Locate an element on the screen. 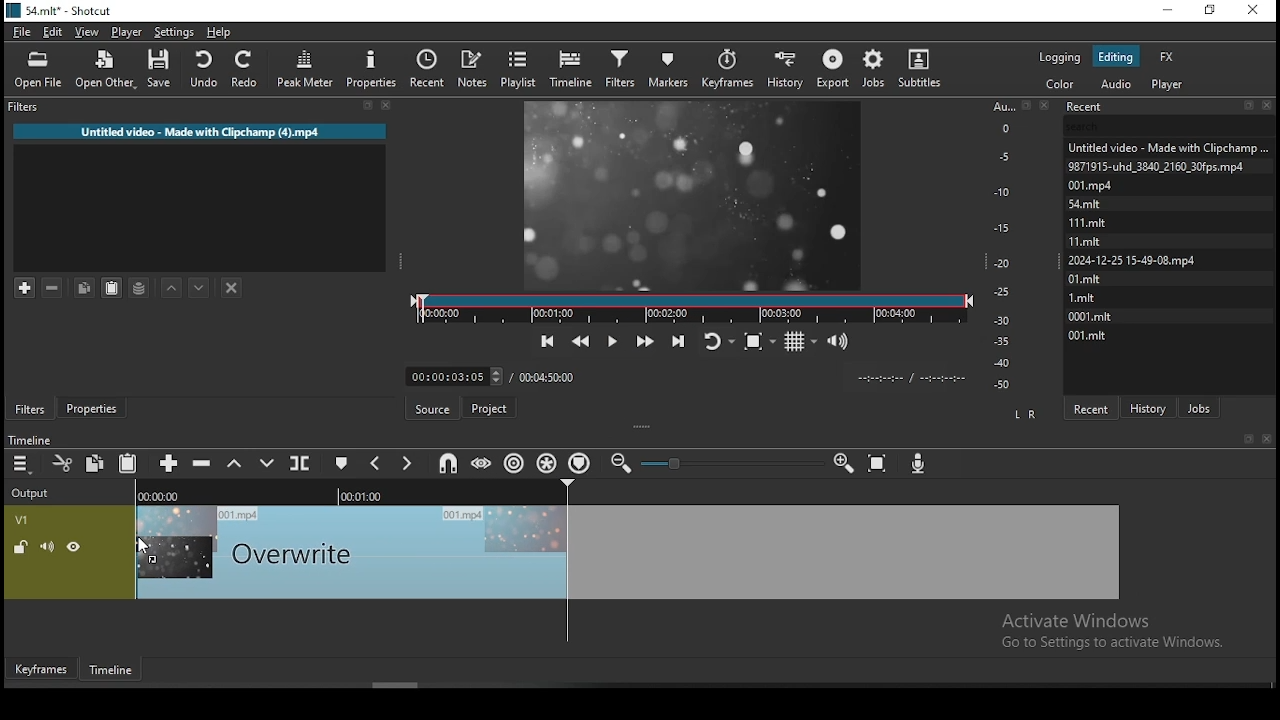 Image resolution: width=1280 pixels, height=720 pixels. play/pause is located at coordinates (613, 339).